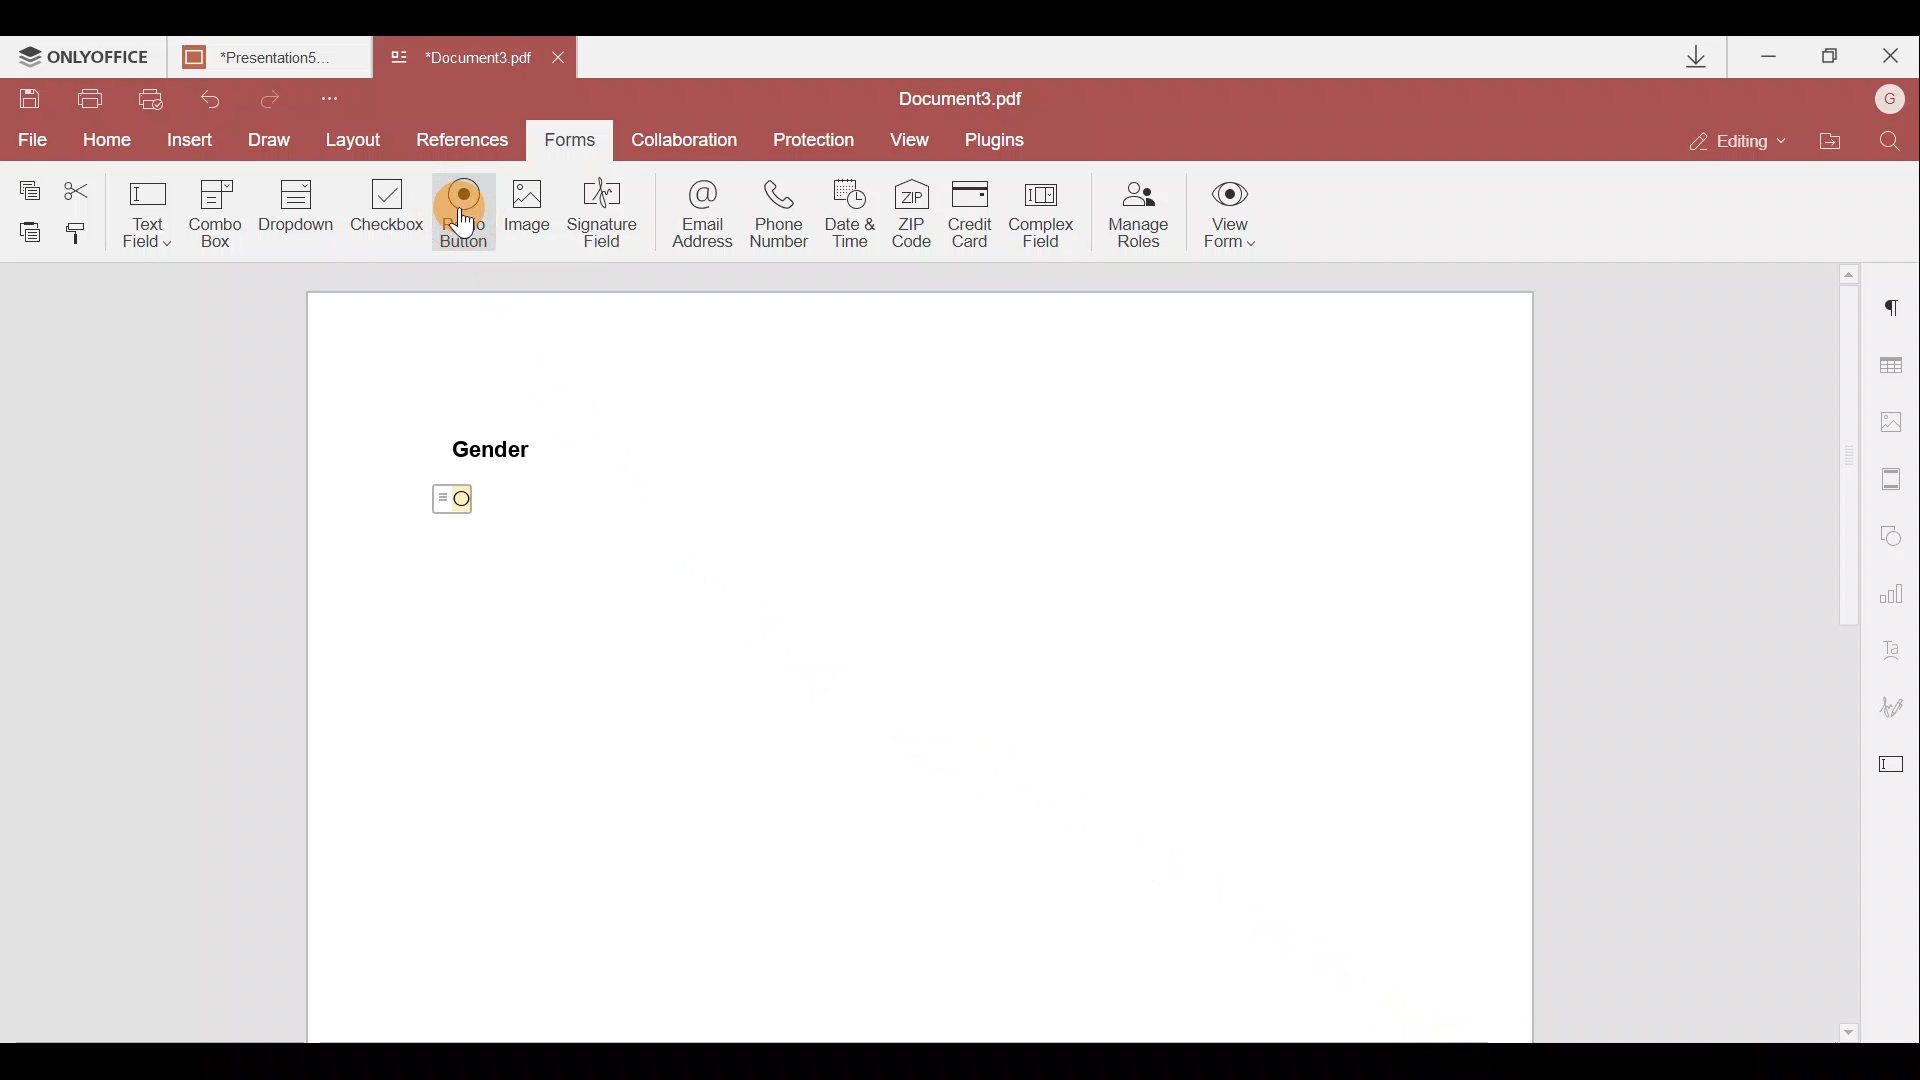 This screenshot has width=1920, height=1080. What do you see at coordinates (912, 214) in the screenshot?
I see `ZIP code` at bounding box center [912, 214].